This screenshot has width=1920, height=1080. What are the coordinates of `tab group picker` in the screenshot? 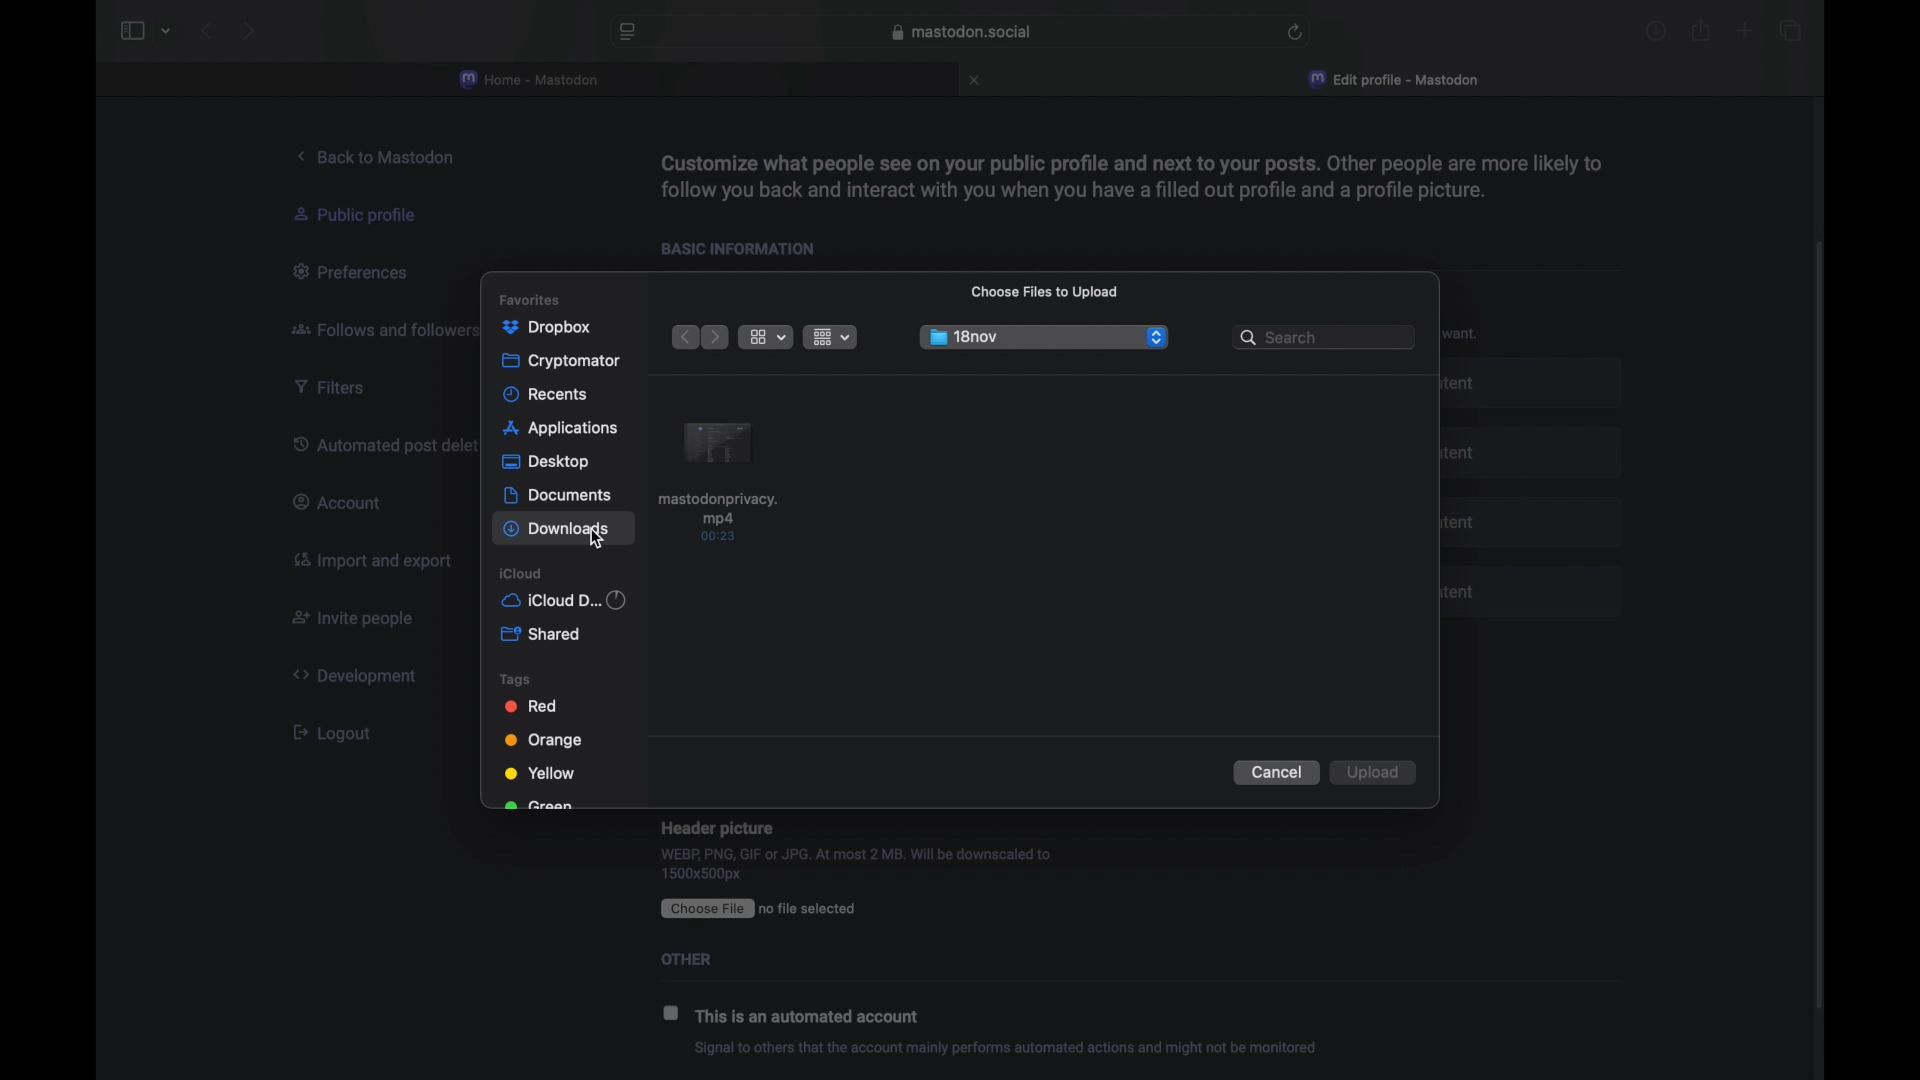 It's located at (166, 32).